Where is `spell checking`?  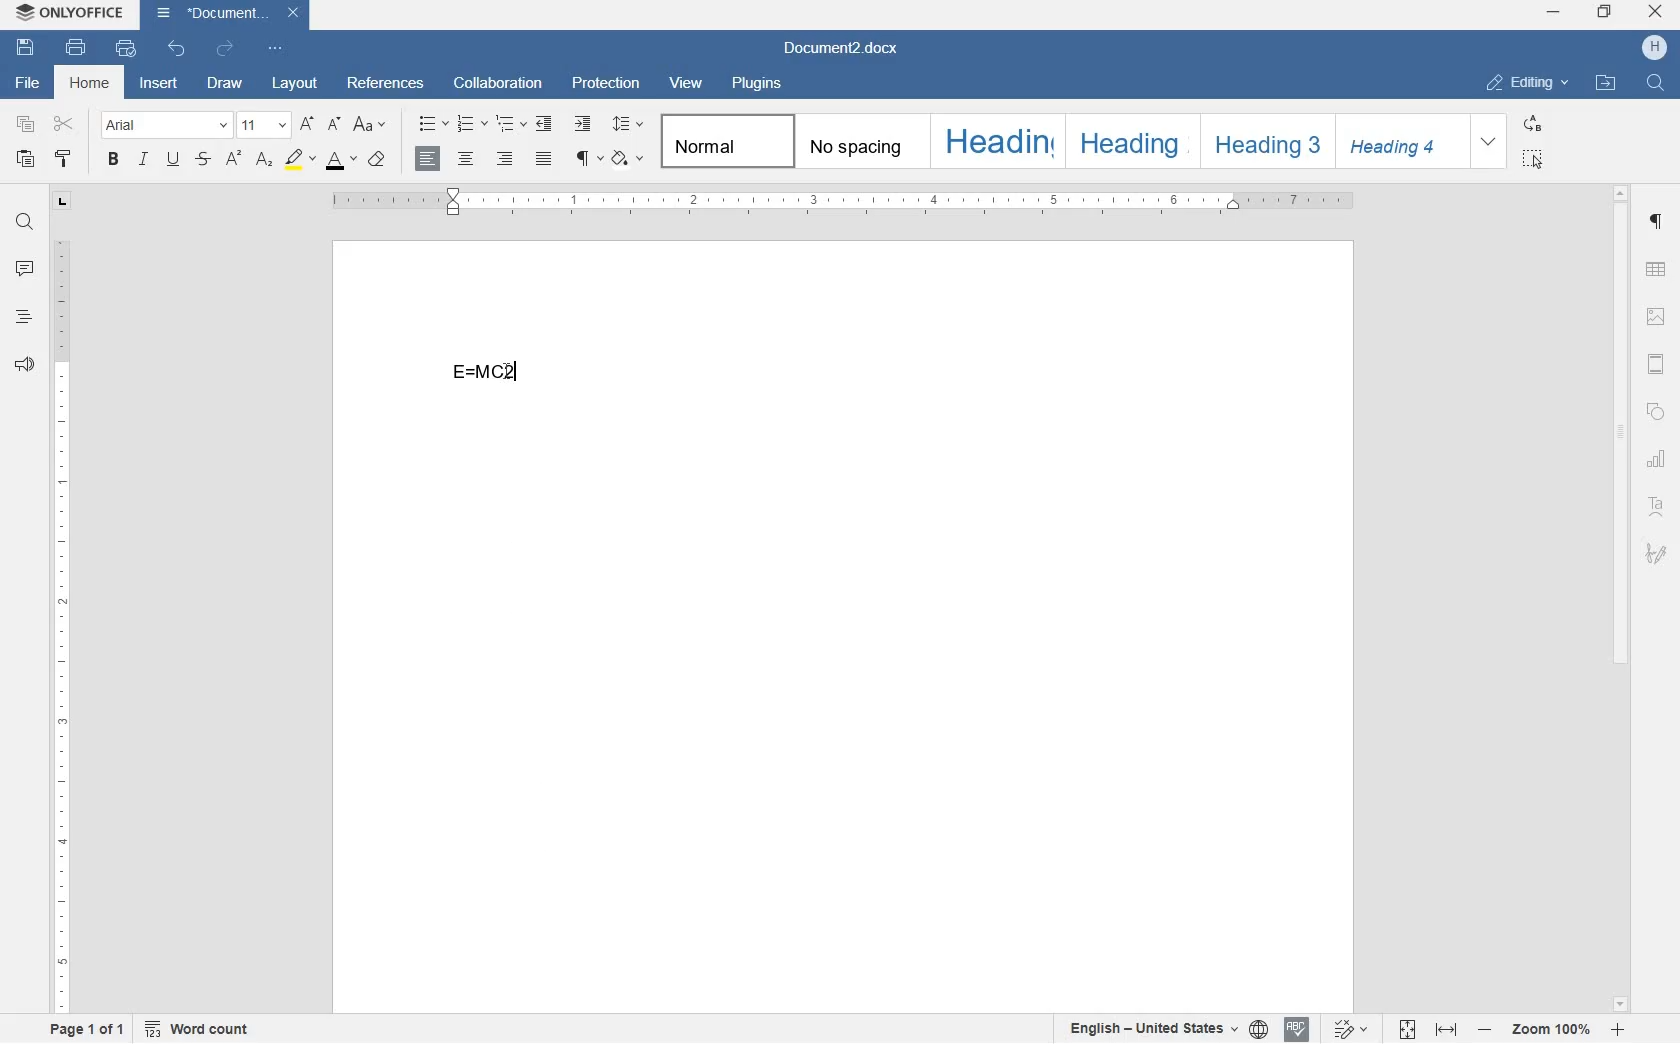
spell checking is located at coordinates (1295, 1030).